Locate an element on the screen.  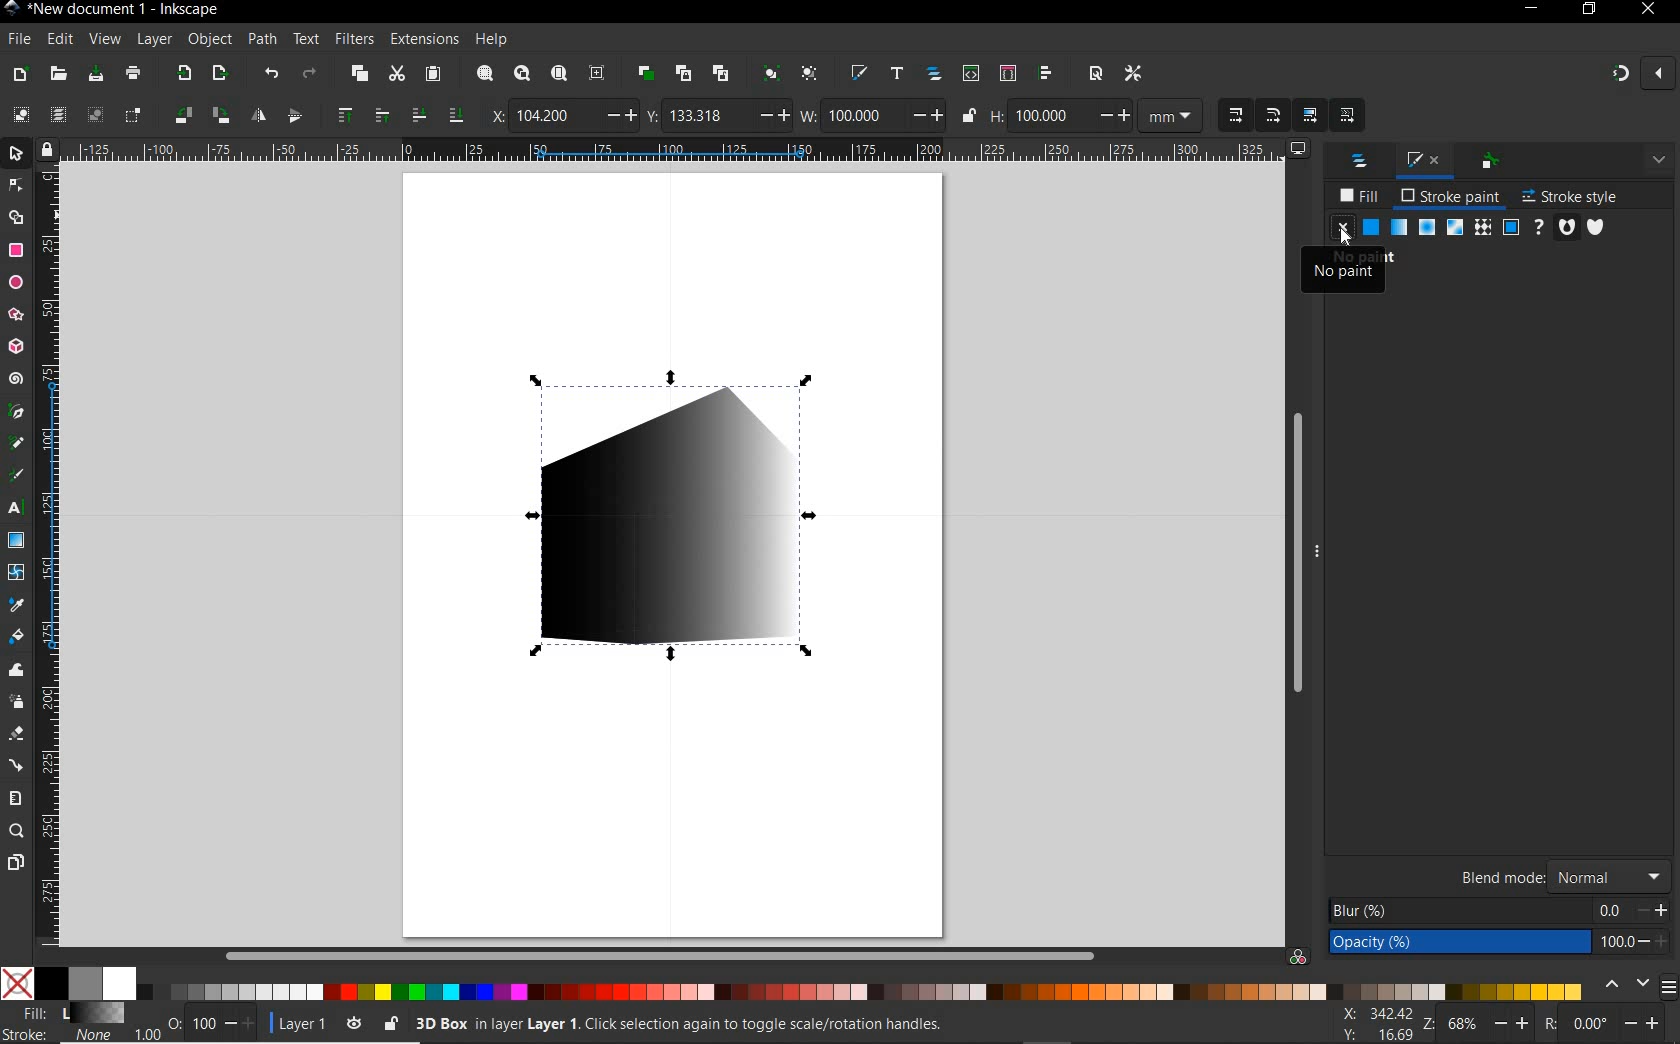
ZOOM DRAWING is located at coordinates (520, 75).